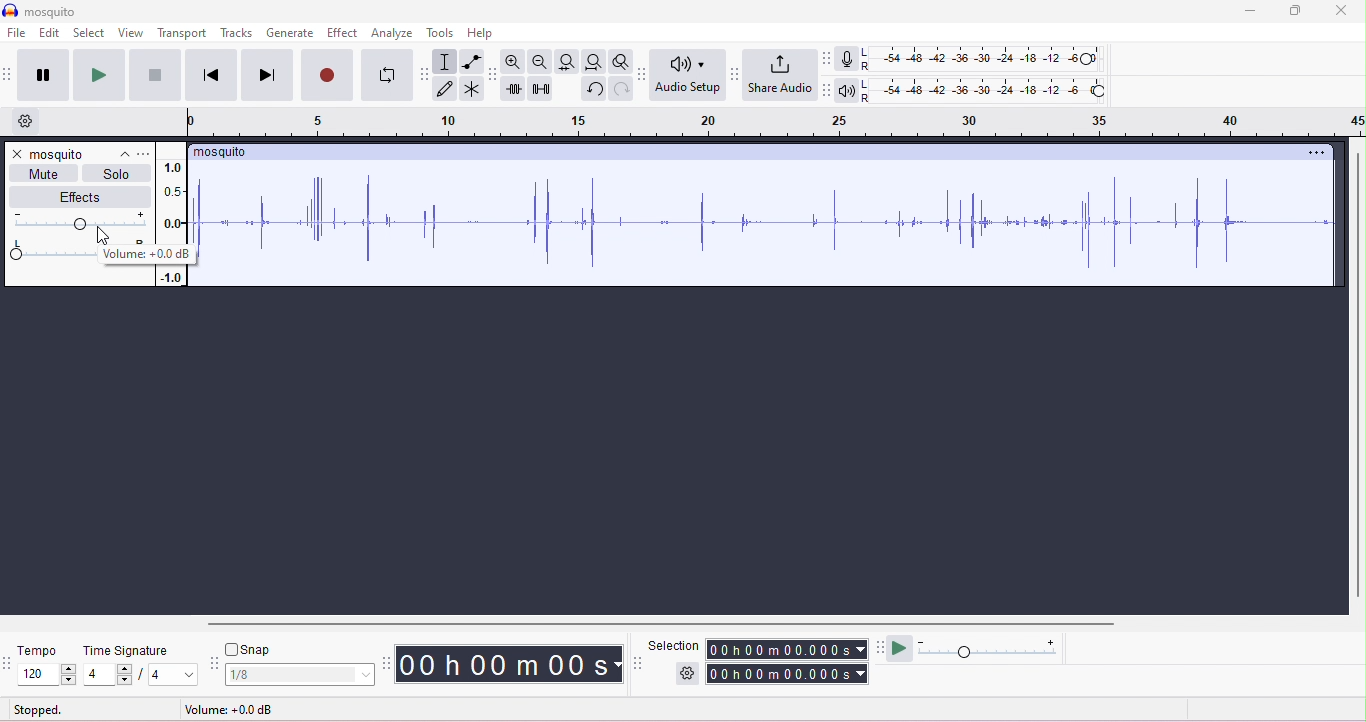  I want to click on playback spedd, so click(991, 650).